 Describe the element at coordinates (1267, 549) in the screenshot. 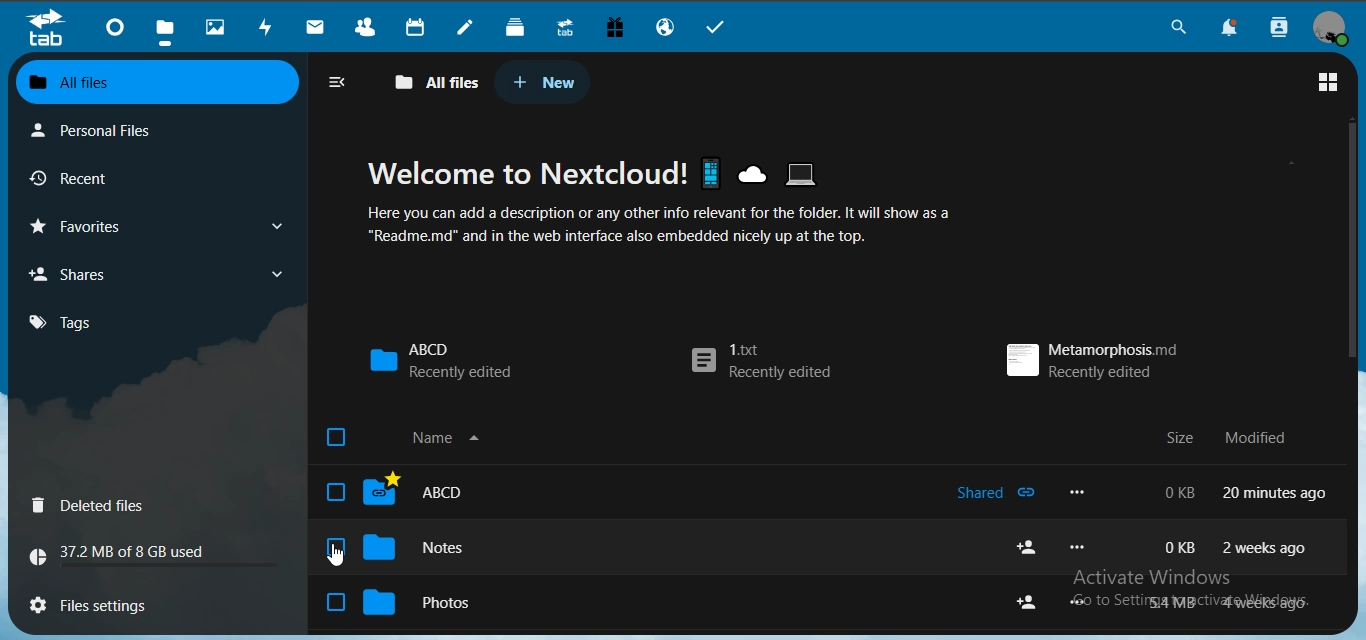

I see `2 weeks ago` at that location.